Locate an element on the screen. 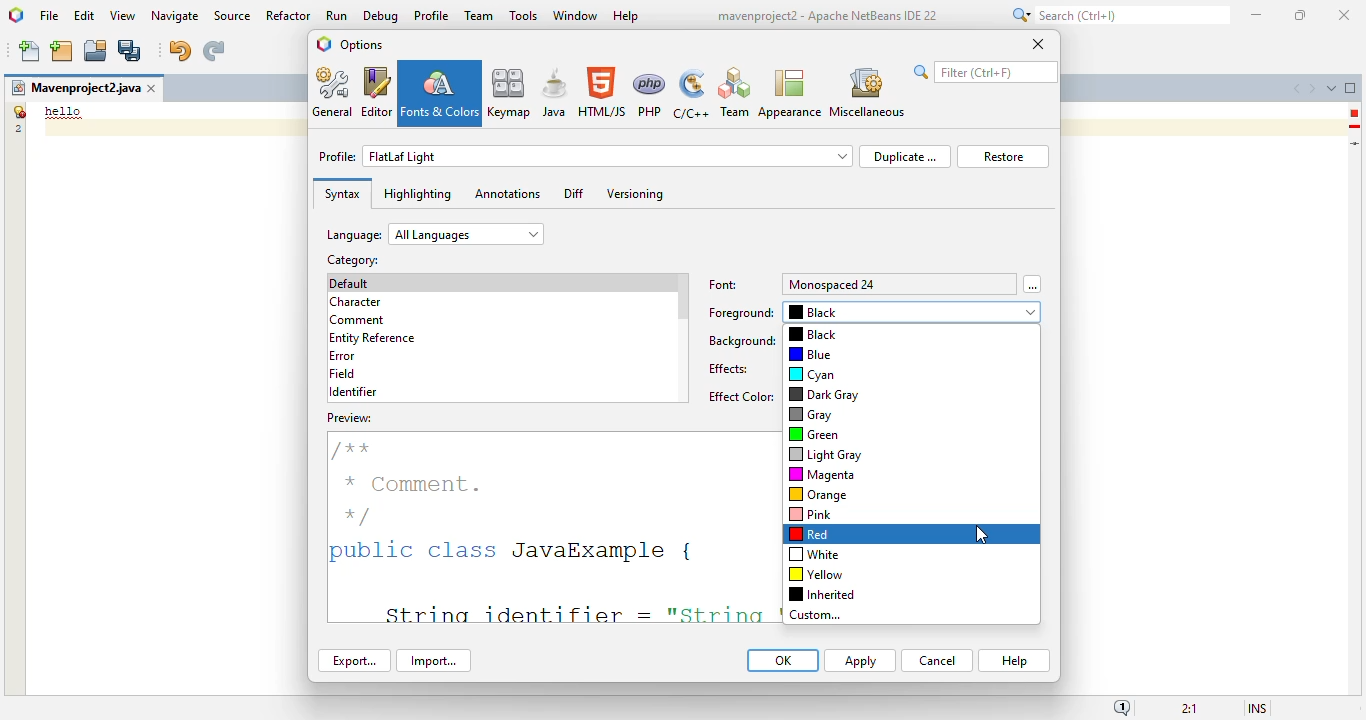 This screenshot has height=720, width=1366. new file is located at coordinates (31, 51).